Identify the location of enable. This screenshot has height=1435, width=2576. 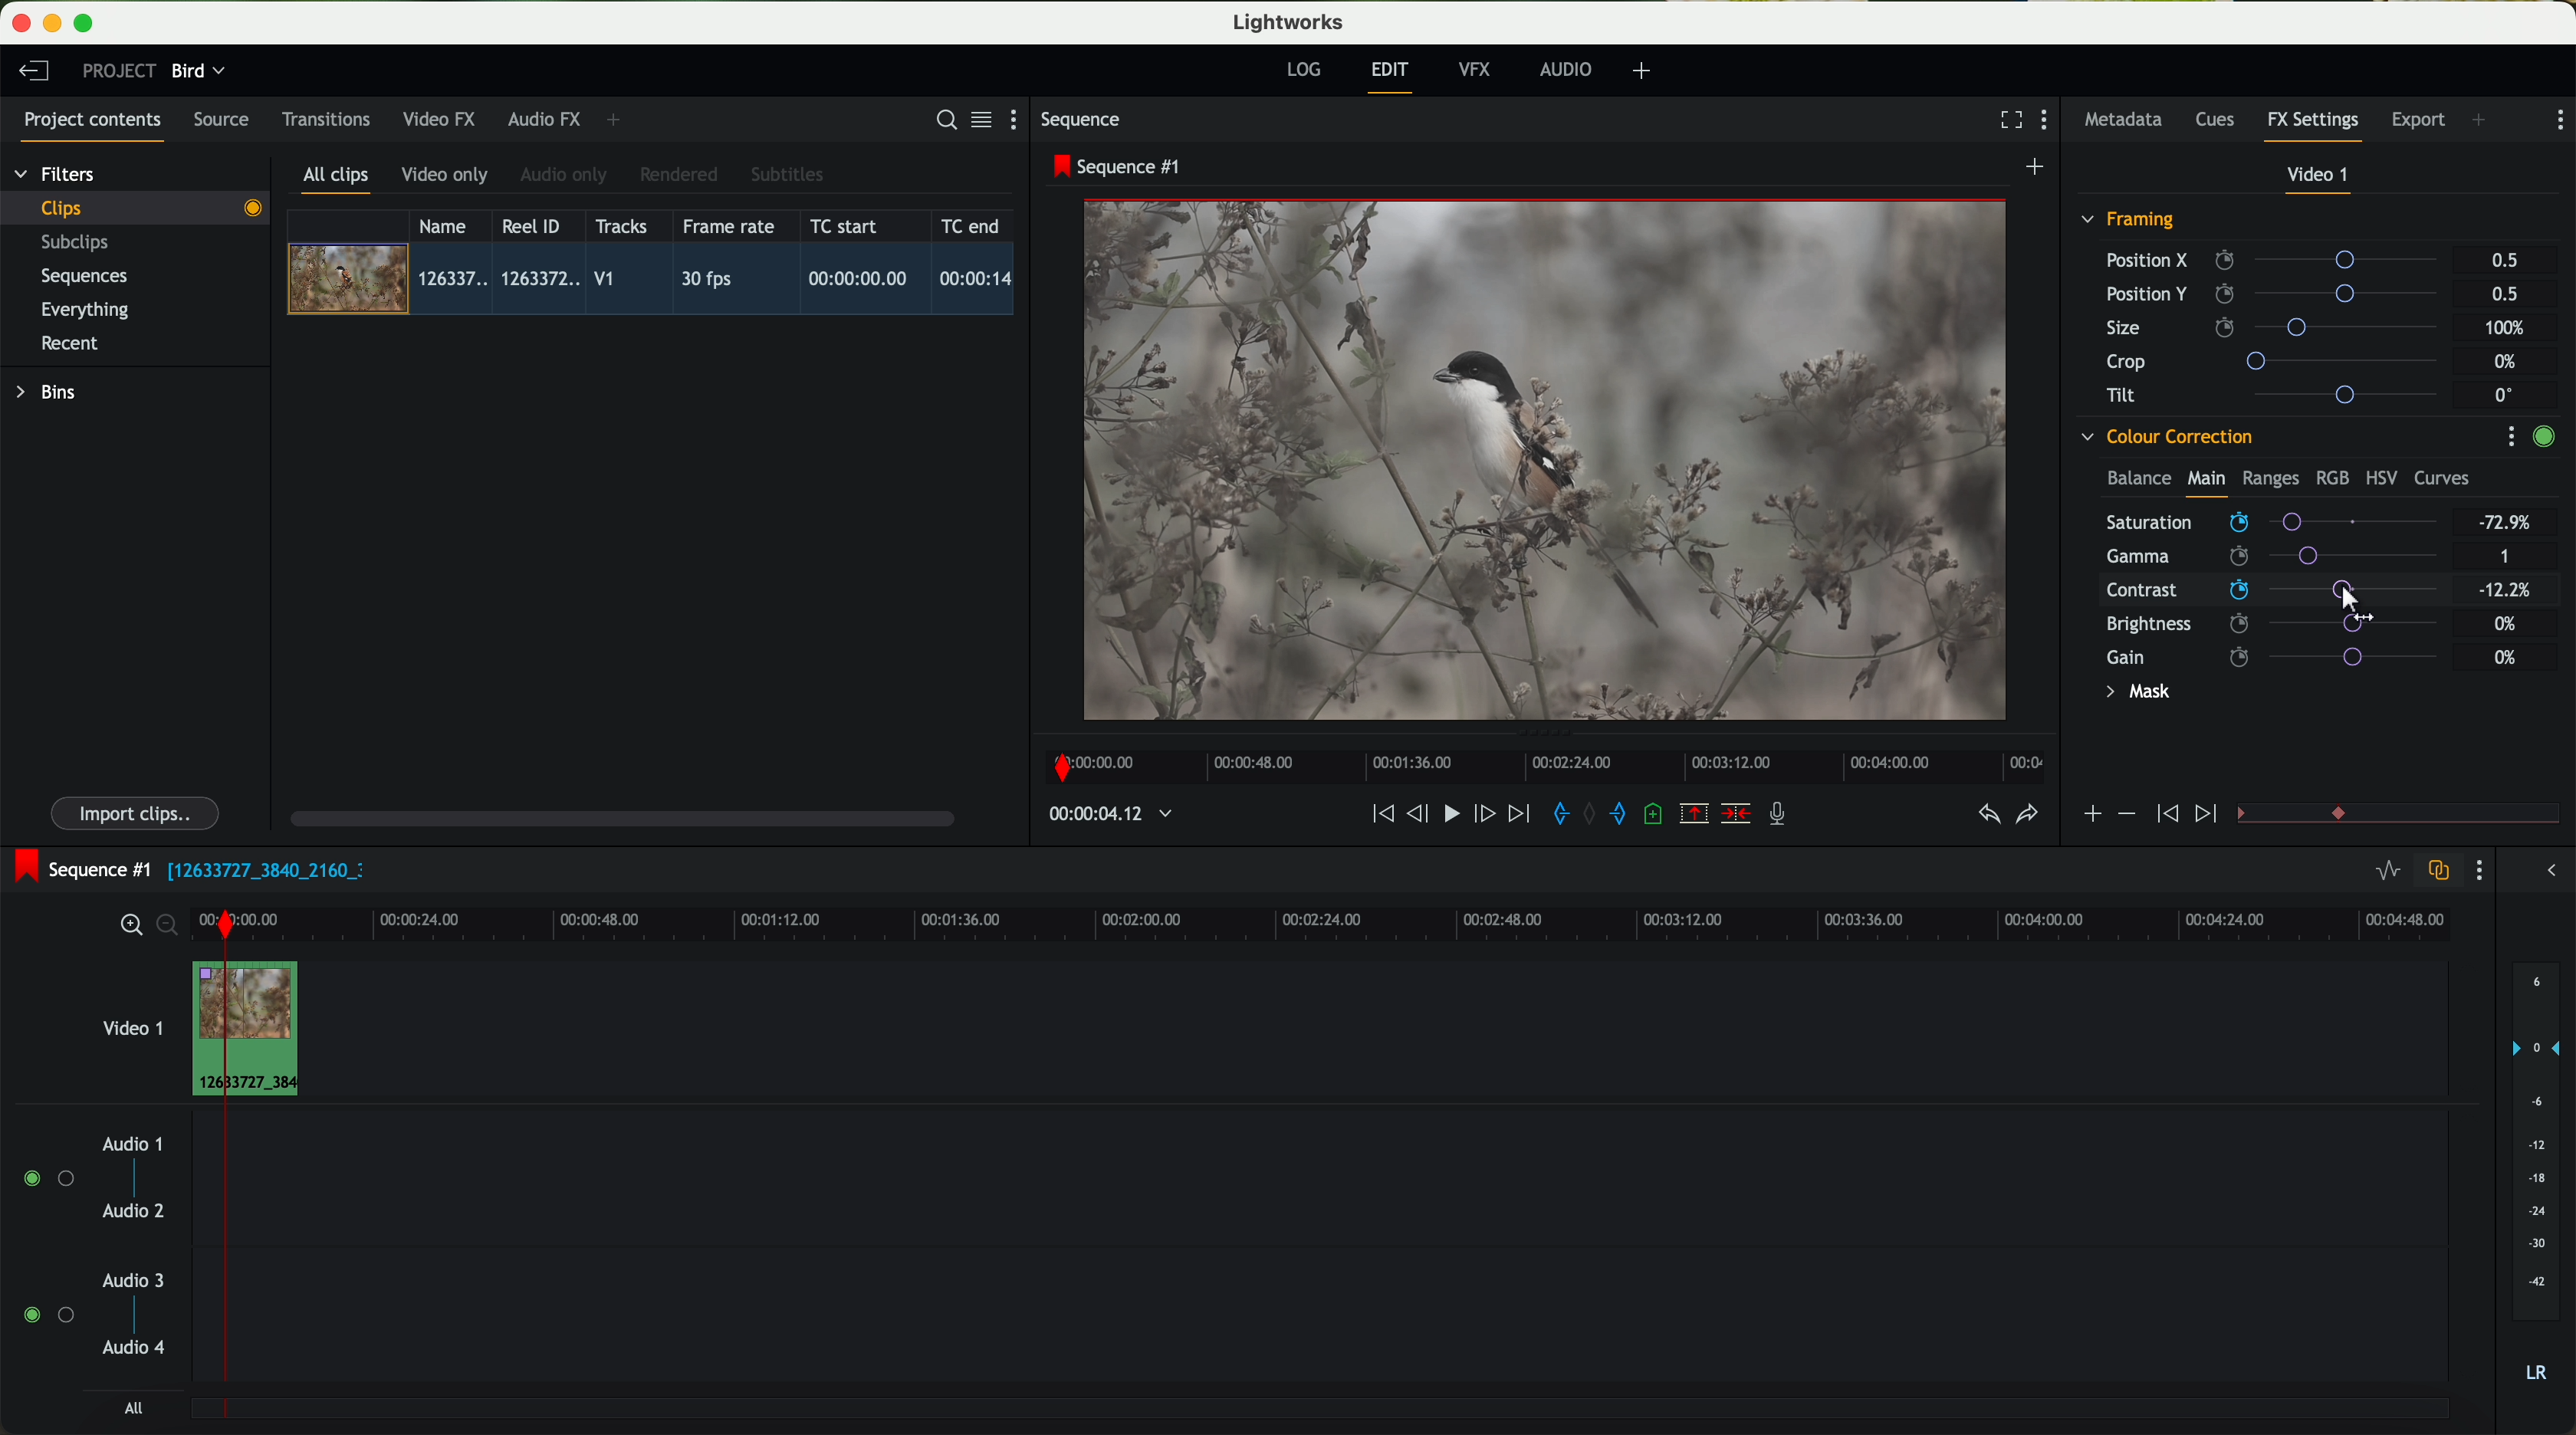
(2543, 439).